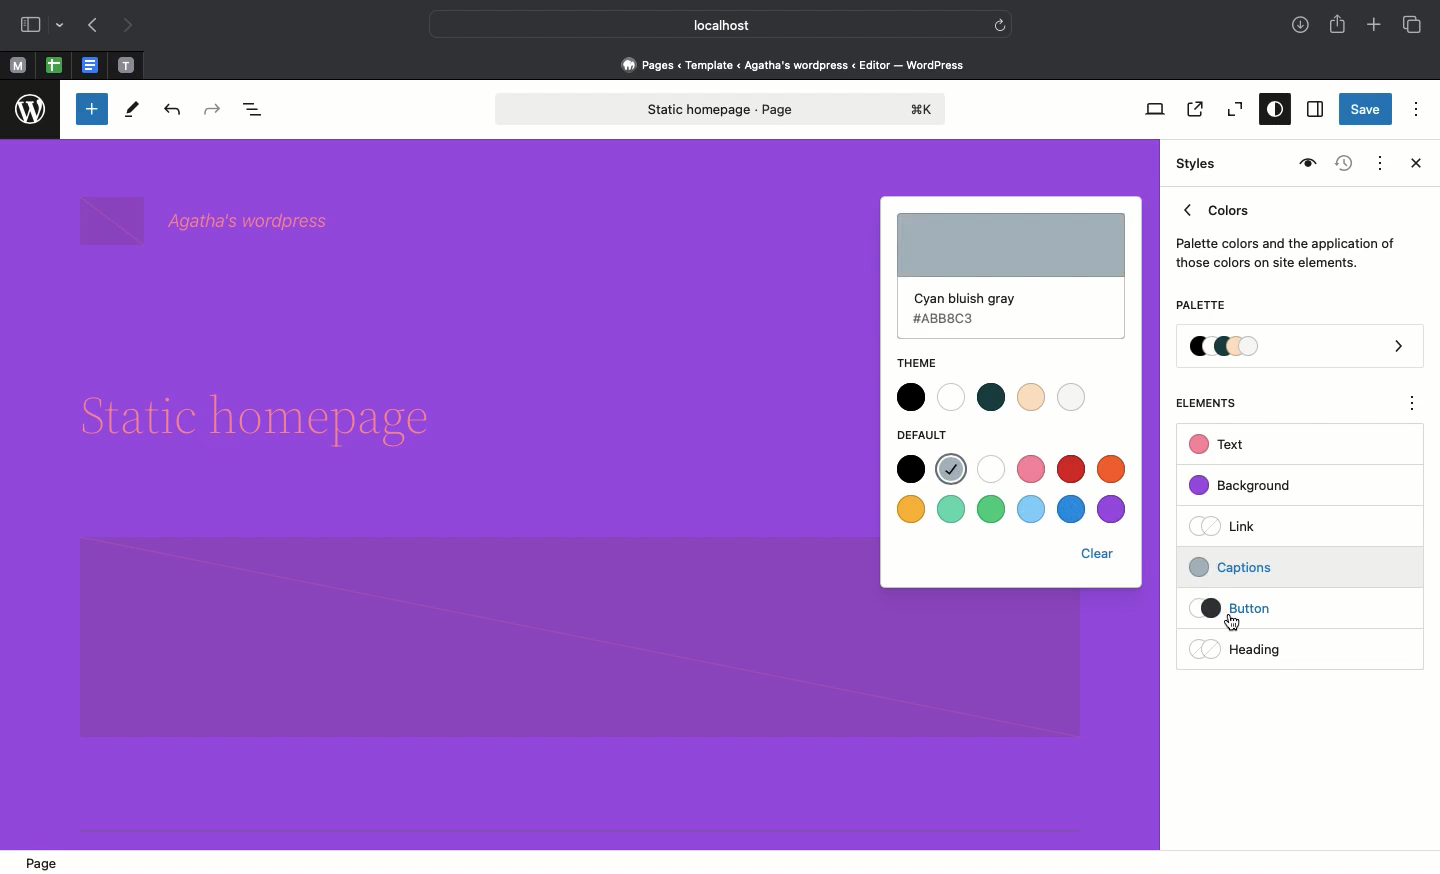 This screenshot has height=874, width=1440. What do you see at coordinates (723, 109) in the screenshot?
I see `Static homepage` at bounding box center [723, 109].